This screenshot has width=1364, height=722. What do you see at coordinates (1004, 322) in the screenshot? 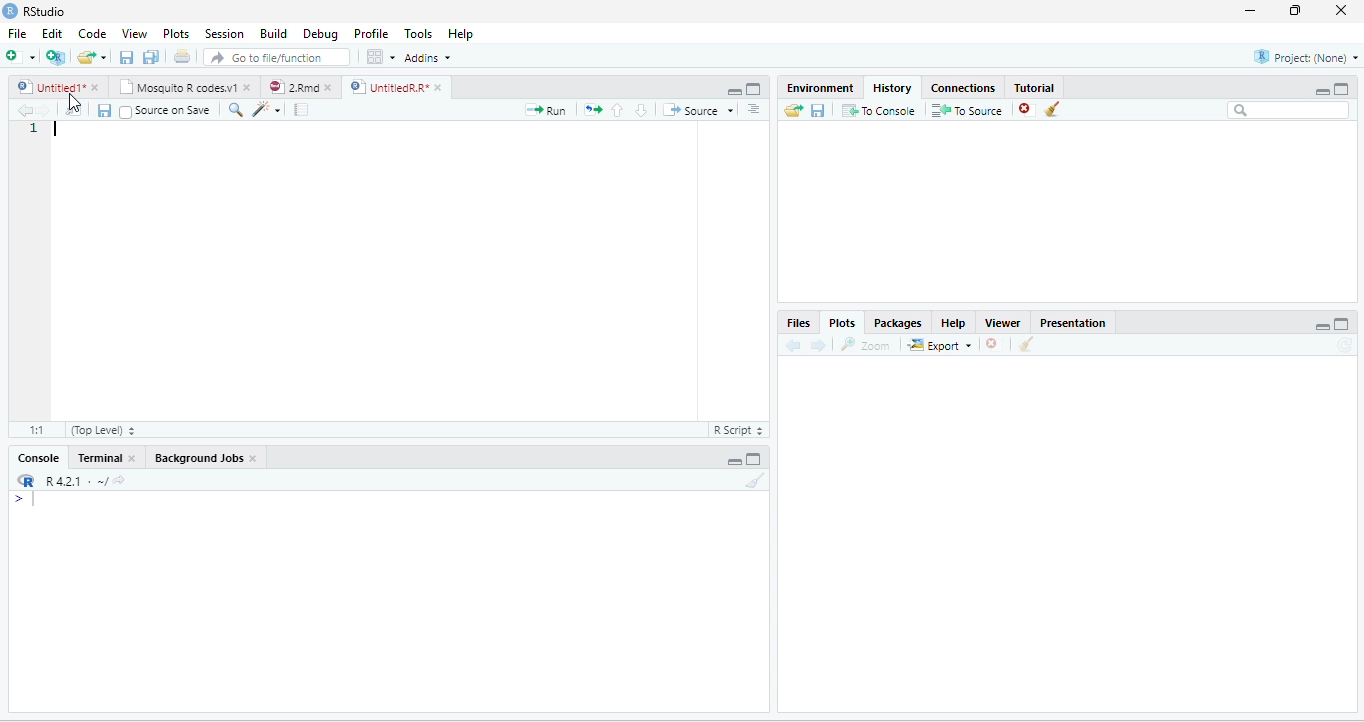
I see `Viewer` at bounding box center [1004, 322].